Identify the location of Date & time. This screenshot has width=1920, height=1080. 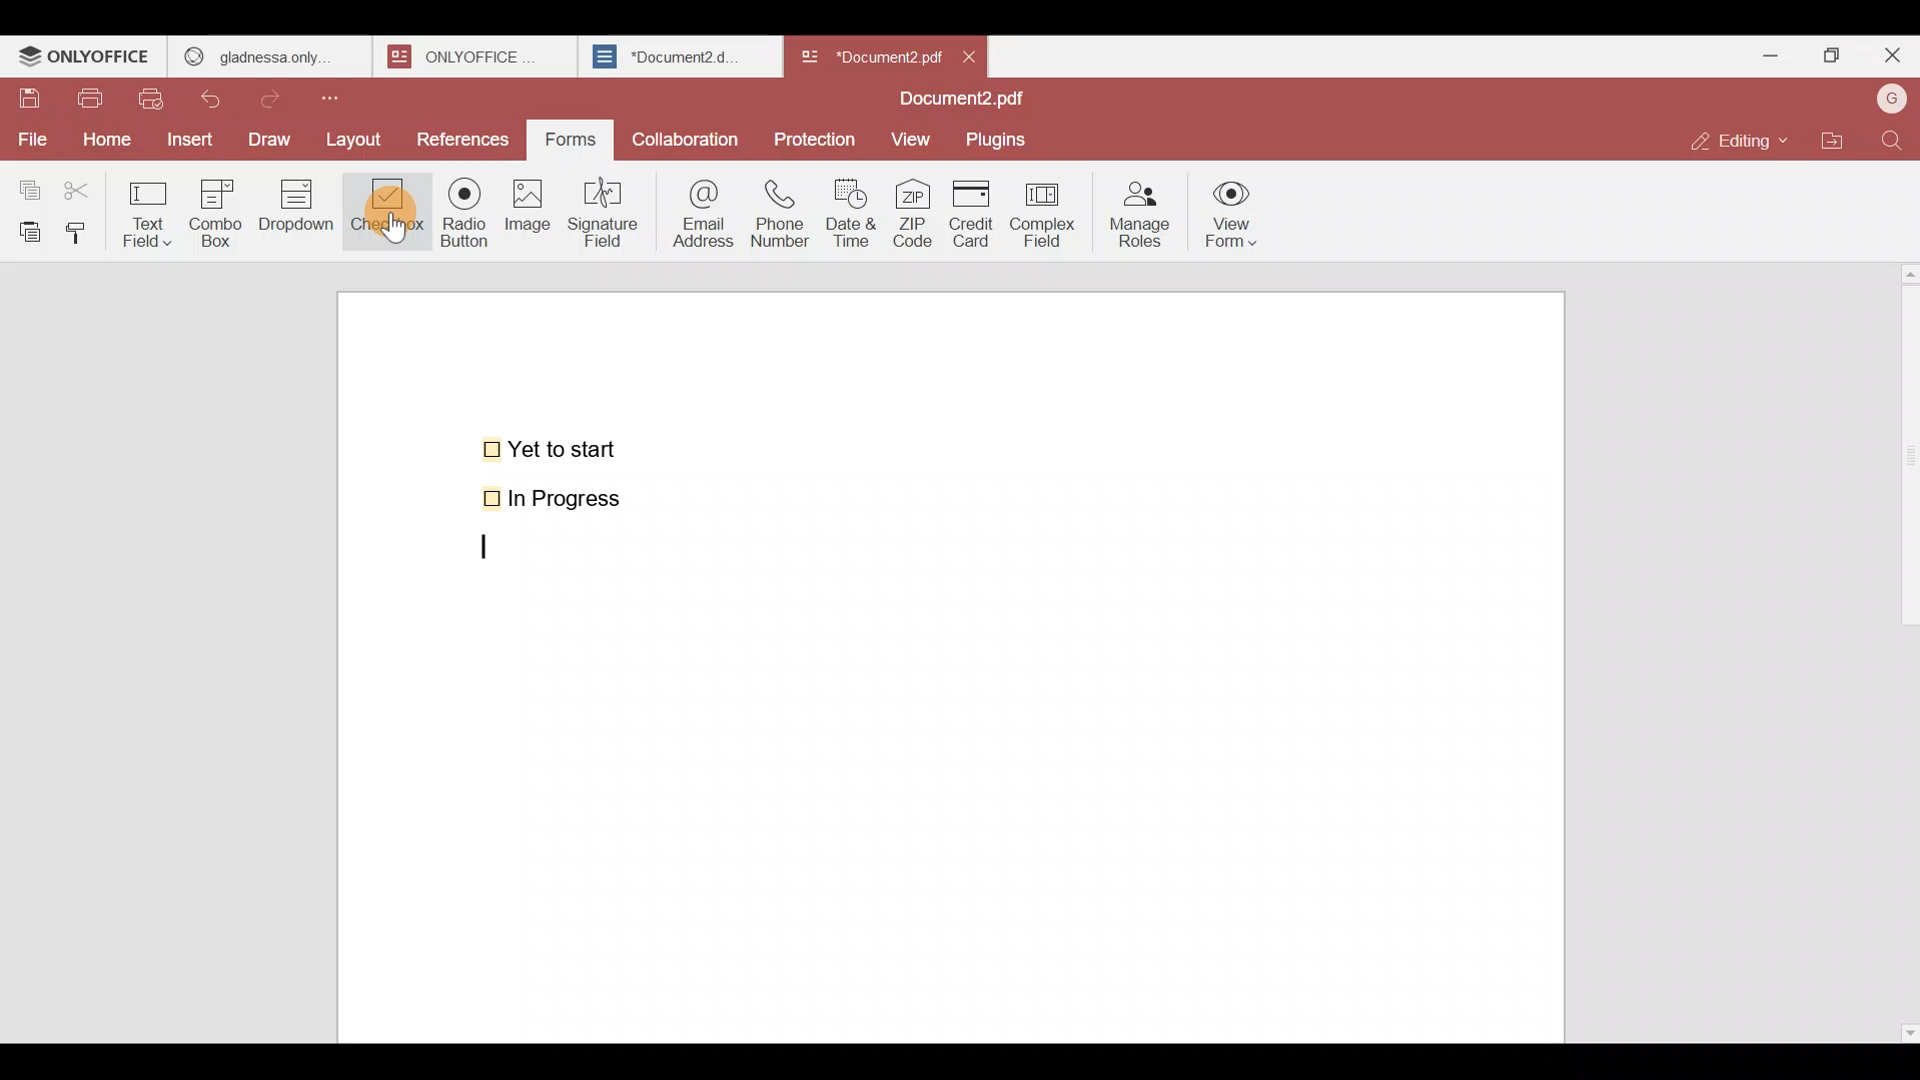
(856, 213).